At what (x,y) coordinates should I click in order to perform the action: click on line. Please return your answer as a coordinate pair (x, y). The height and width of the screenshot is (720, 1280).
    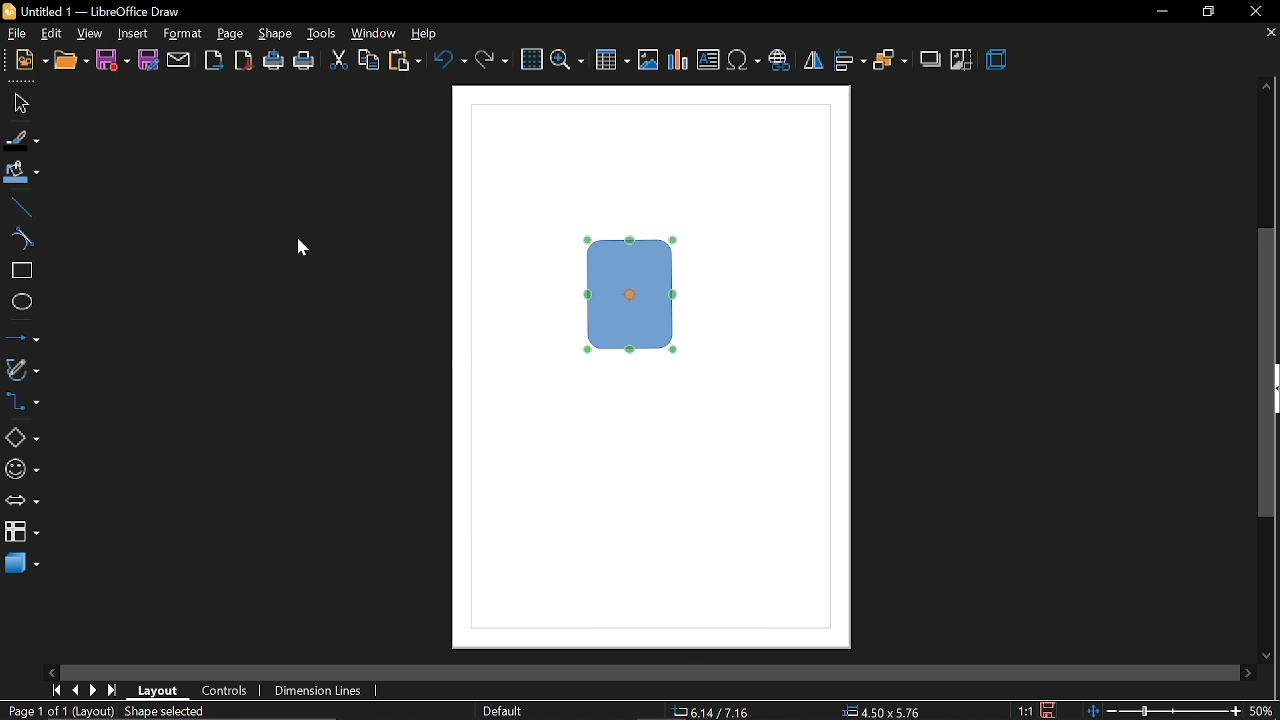
    Looking at the image, I should click on (19, 208).